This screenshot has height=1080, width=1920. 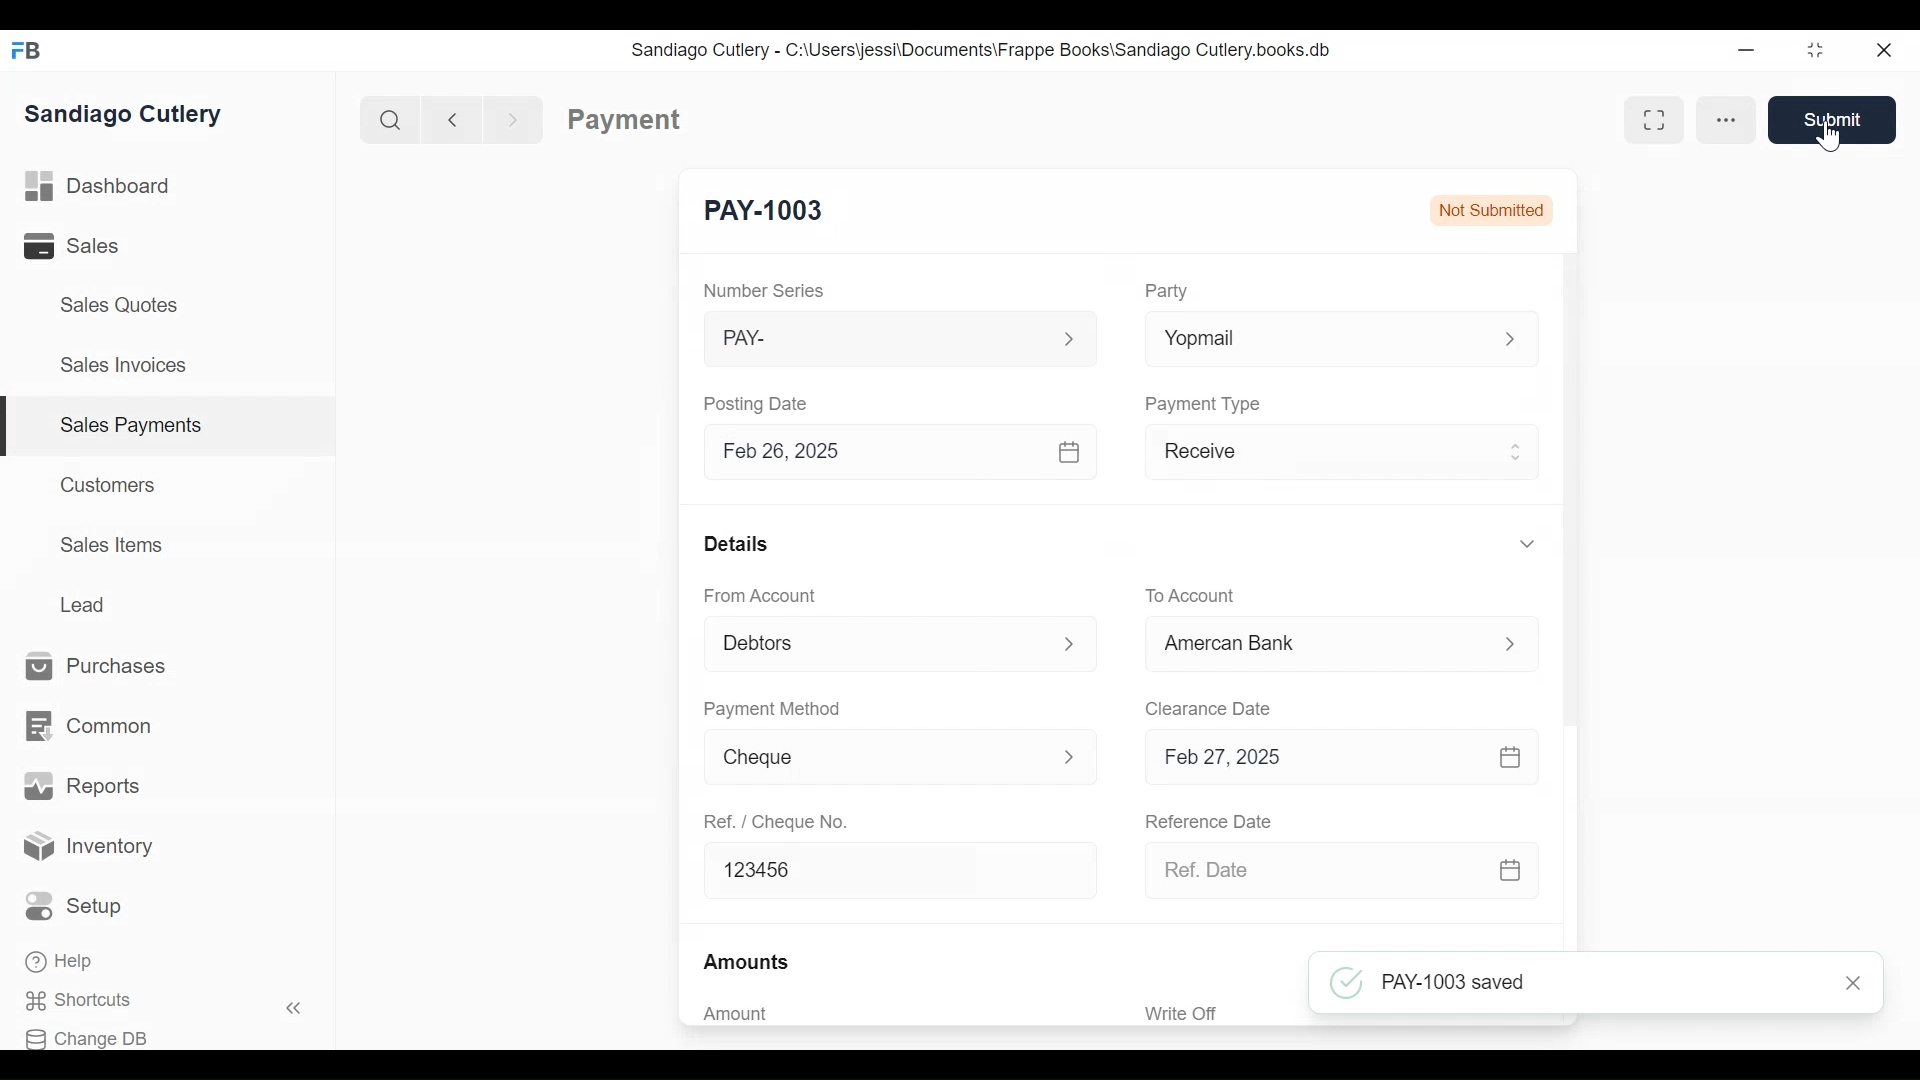 What do you see at coordinates (1527, 544) in the screenshot?
I see `Expand` at bounding box center [1527, 544].